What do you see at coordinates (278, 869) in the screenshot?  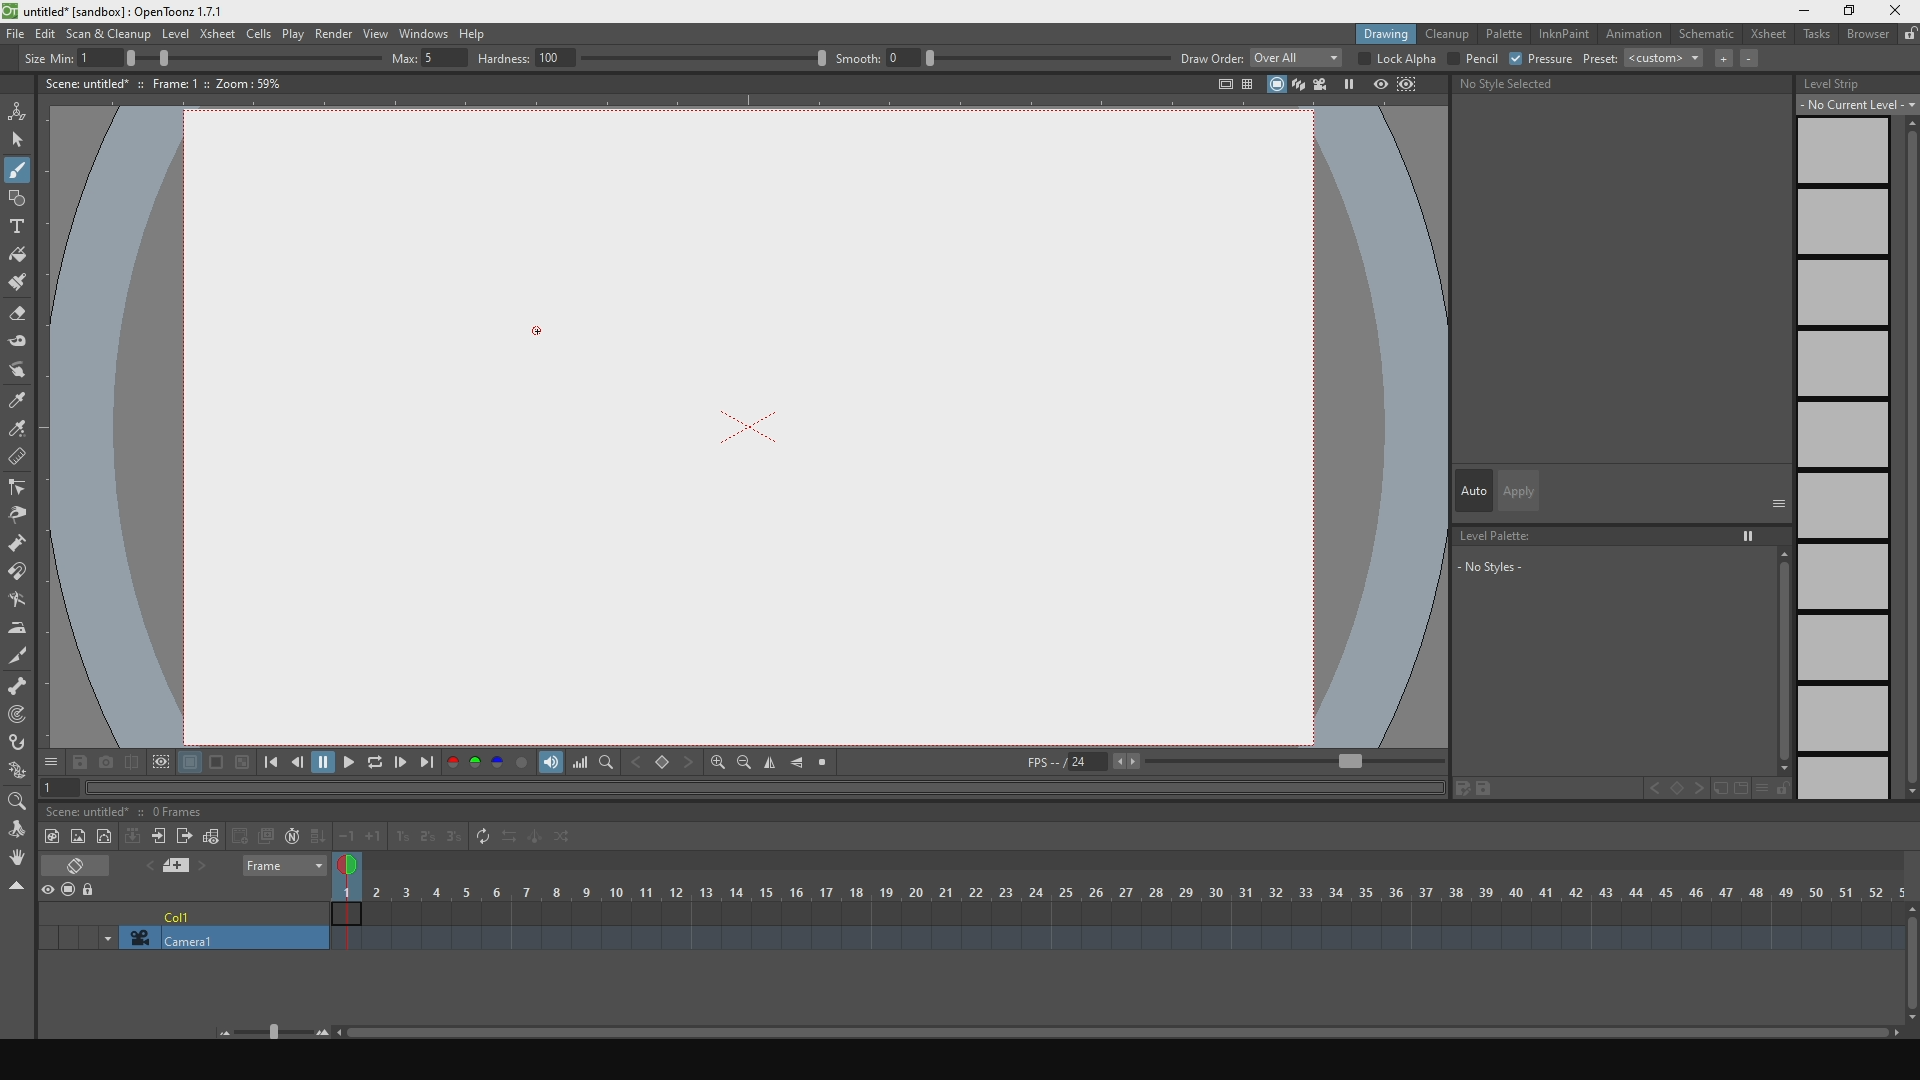 I see `frame` at bounding box center [278, 869].